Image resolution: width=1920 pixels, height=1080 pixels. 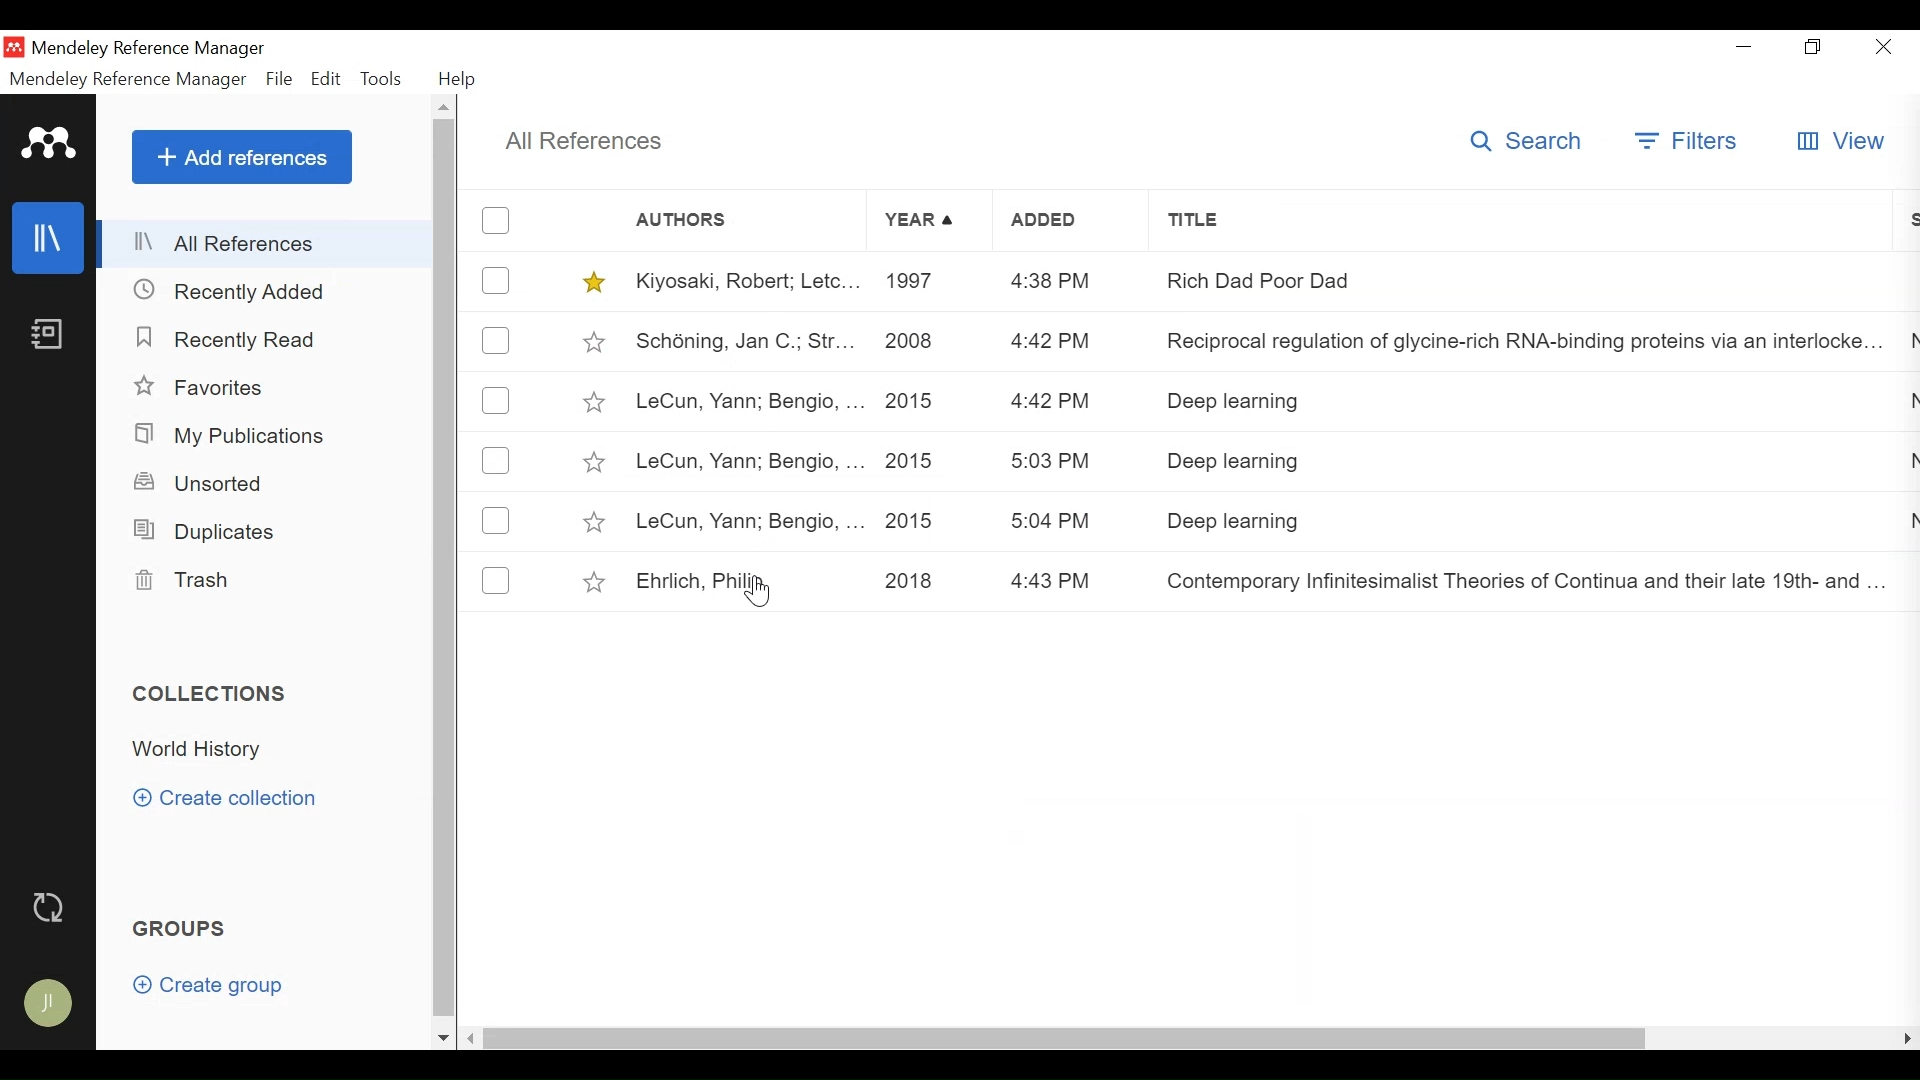 What do you see at coordinates (45, 238) in the screenshot?
I see `Library` at bounding box center [45, 238].